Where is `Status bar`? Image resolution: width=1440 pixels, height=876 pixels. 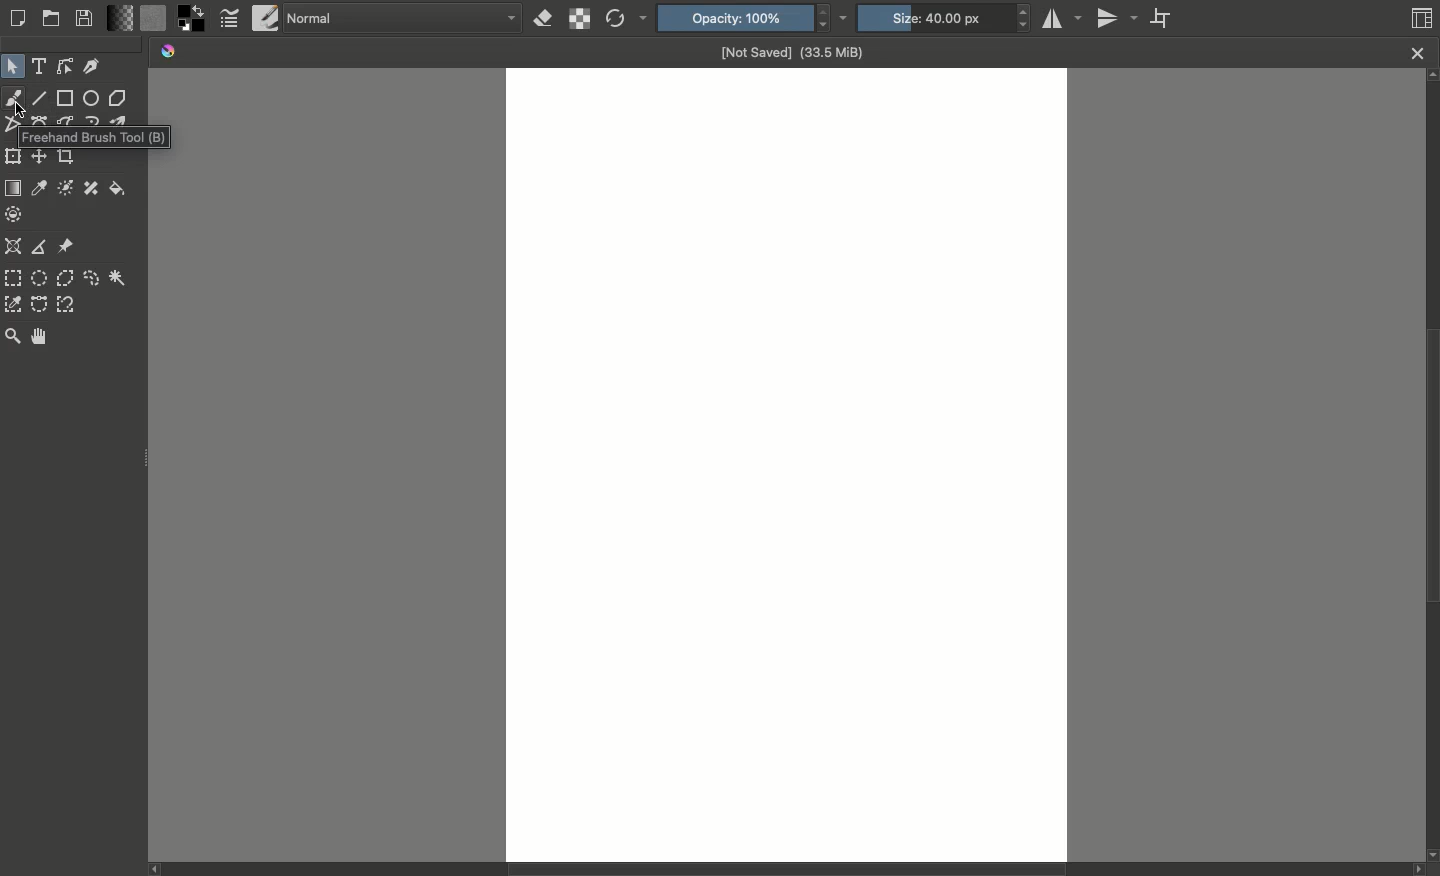
Status bar is located at coordinates (772, 871).